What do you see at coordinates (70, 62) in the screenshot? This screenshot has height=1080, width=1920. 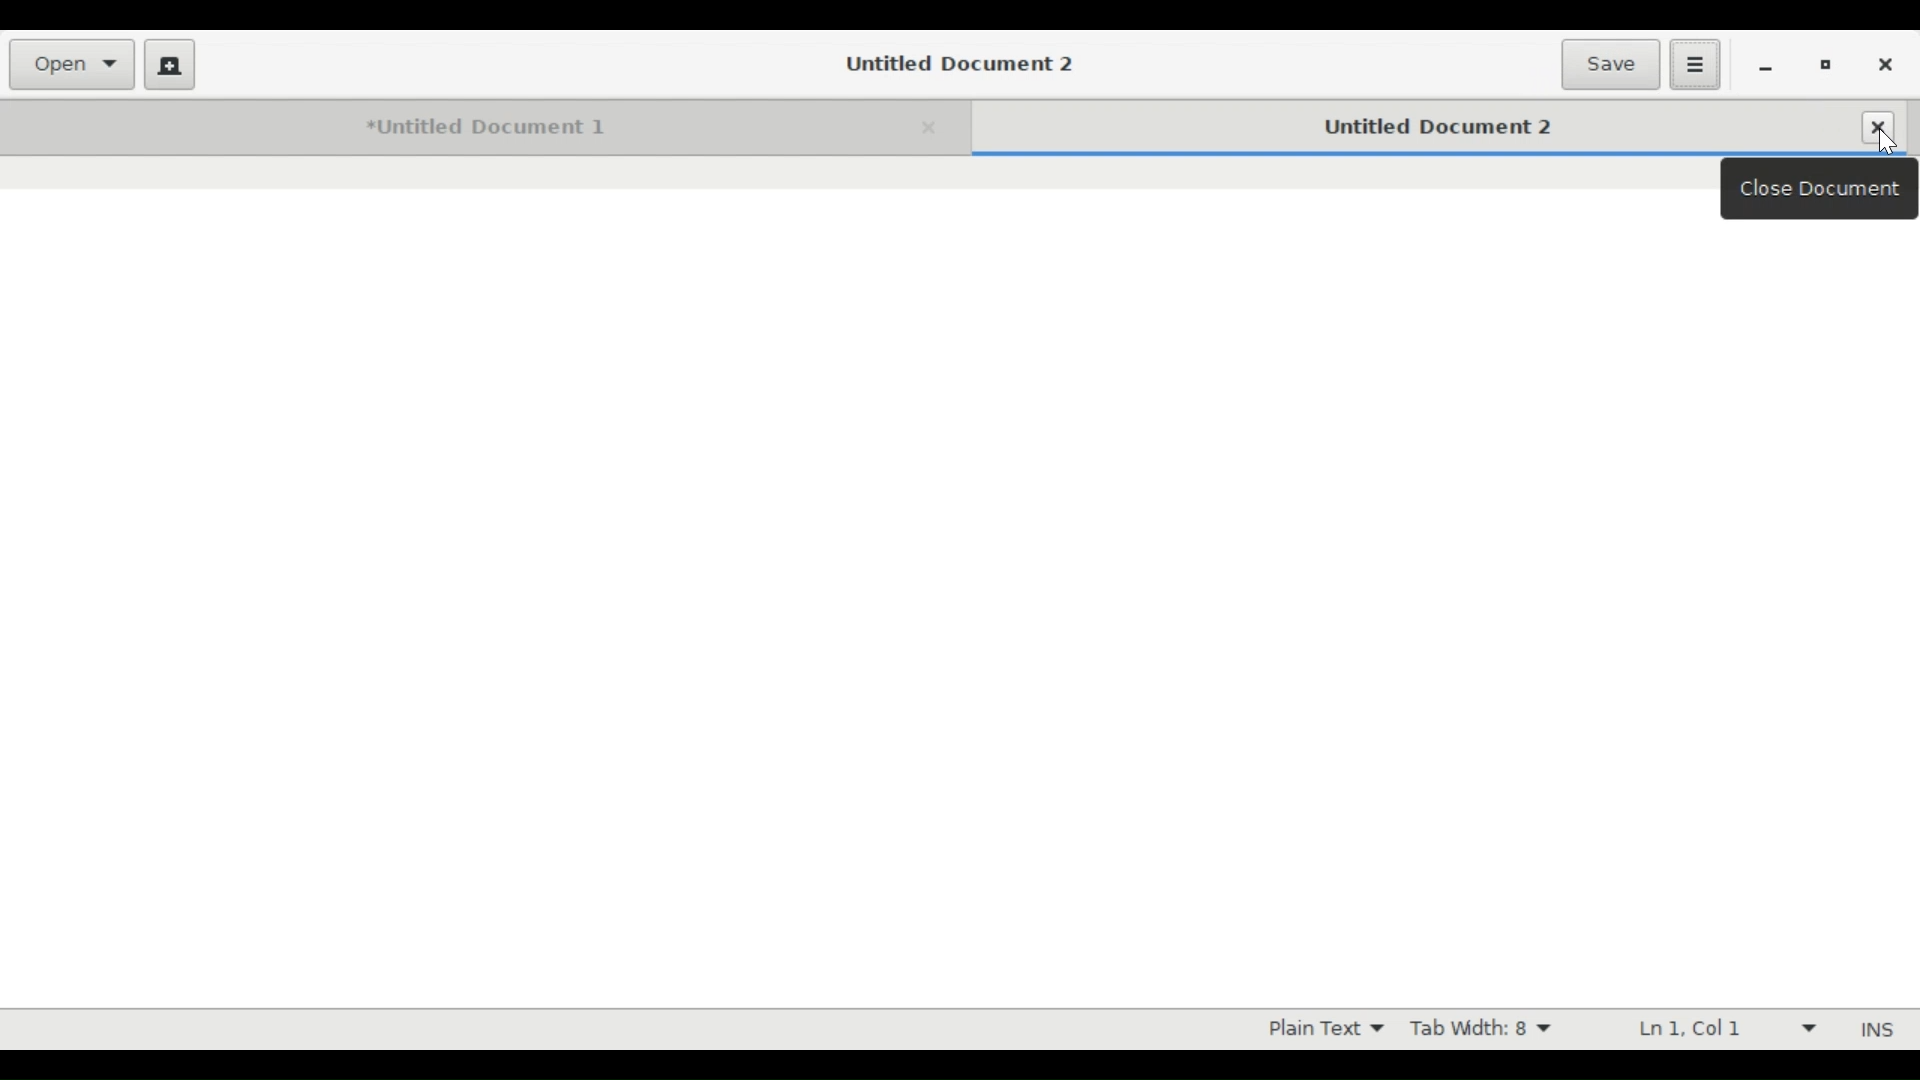 I see `open` at bounding box center [70, 62].